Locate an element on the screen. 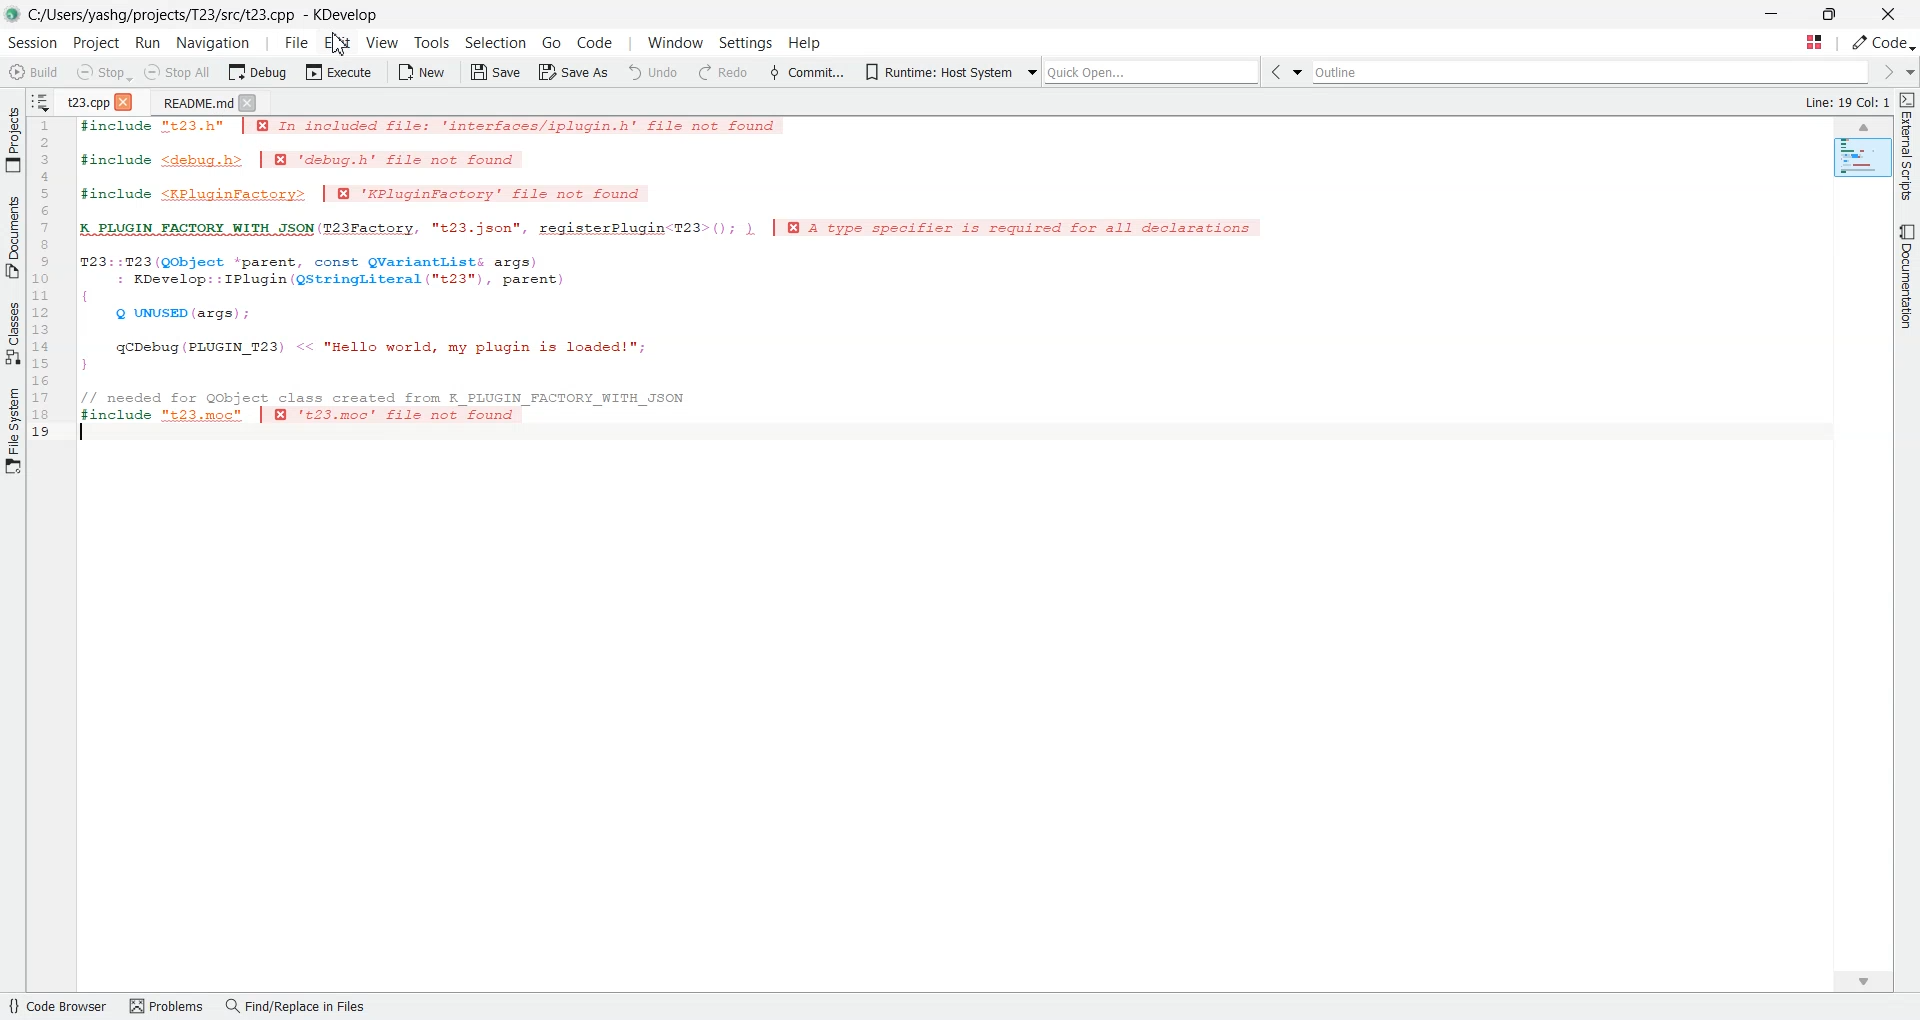 This screenshot has height=1020, width=1920. Code is located at coordinates (1884, 43).